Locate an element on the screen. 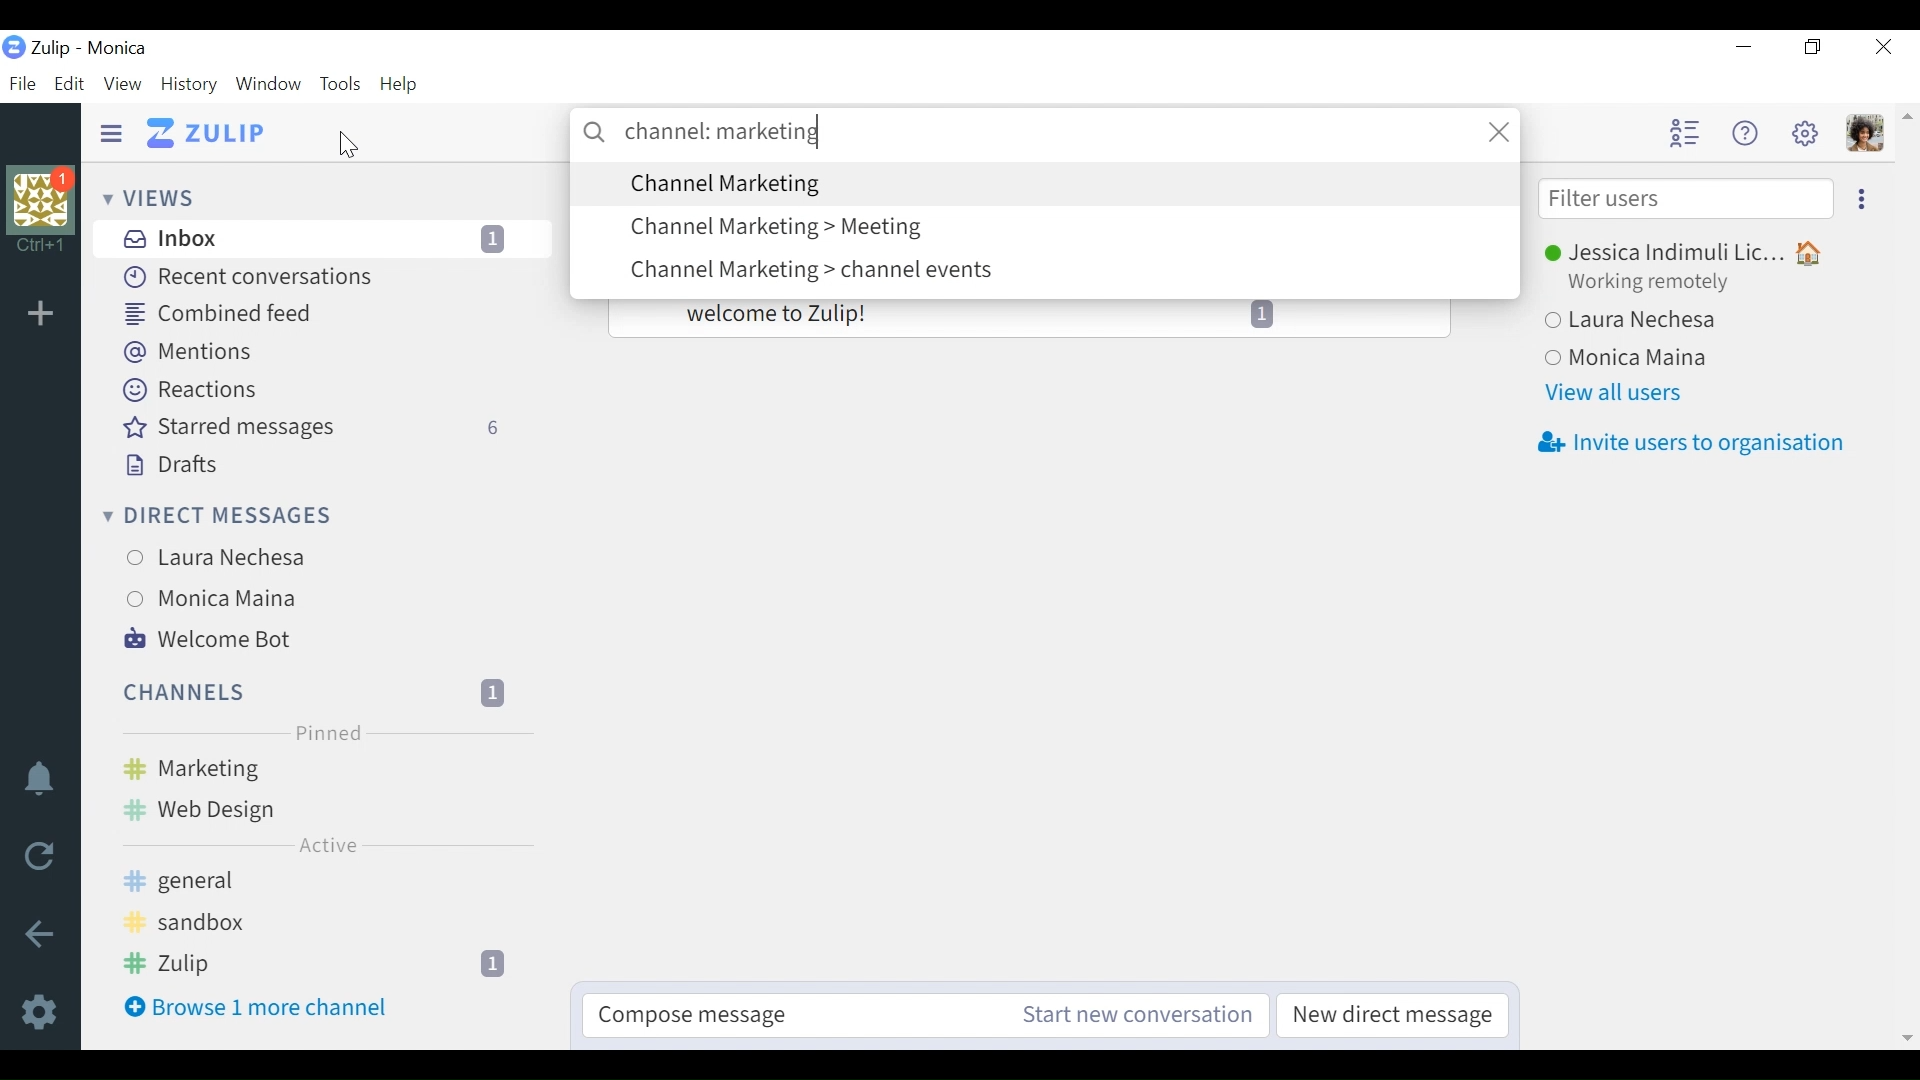 This screenshot has height=1080, width=1920. notifications is located at coordinates (41, 781).